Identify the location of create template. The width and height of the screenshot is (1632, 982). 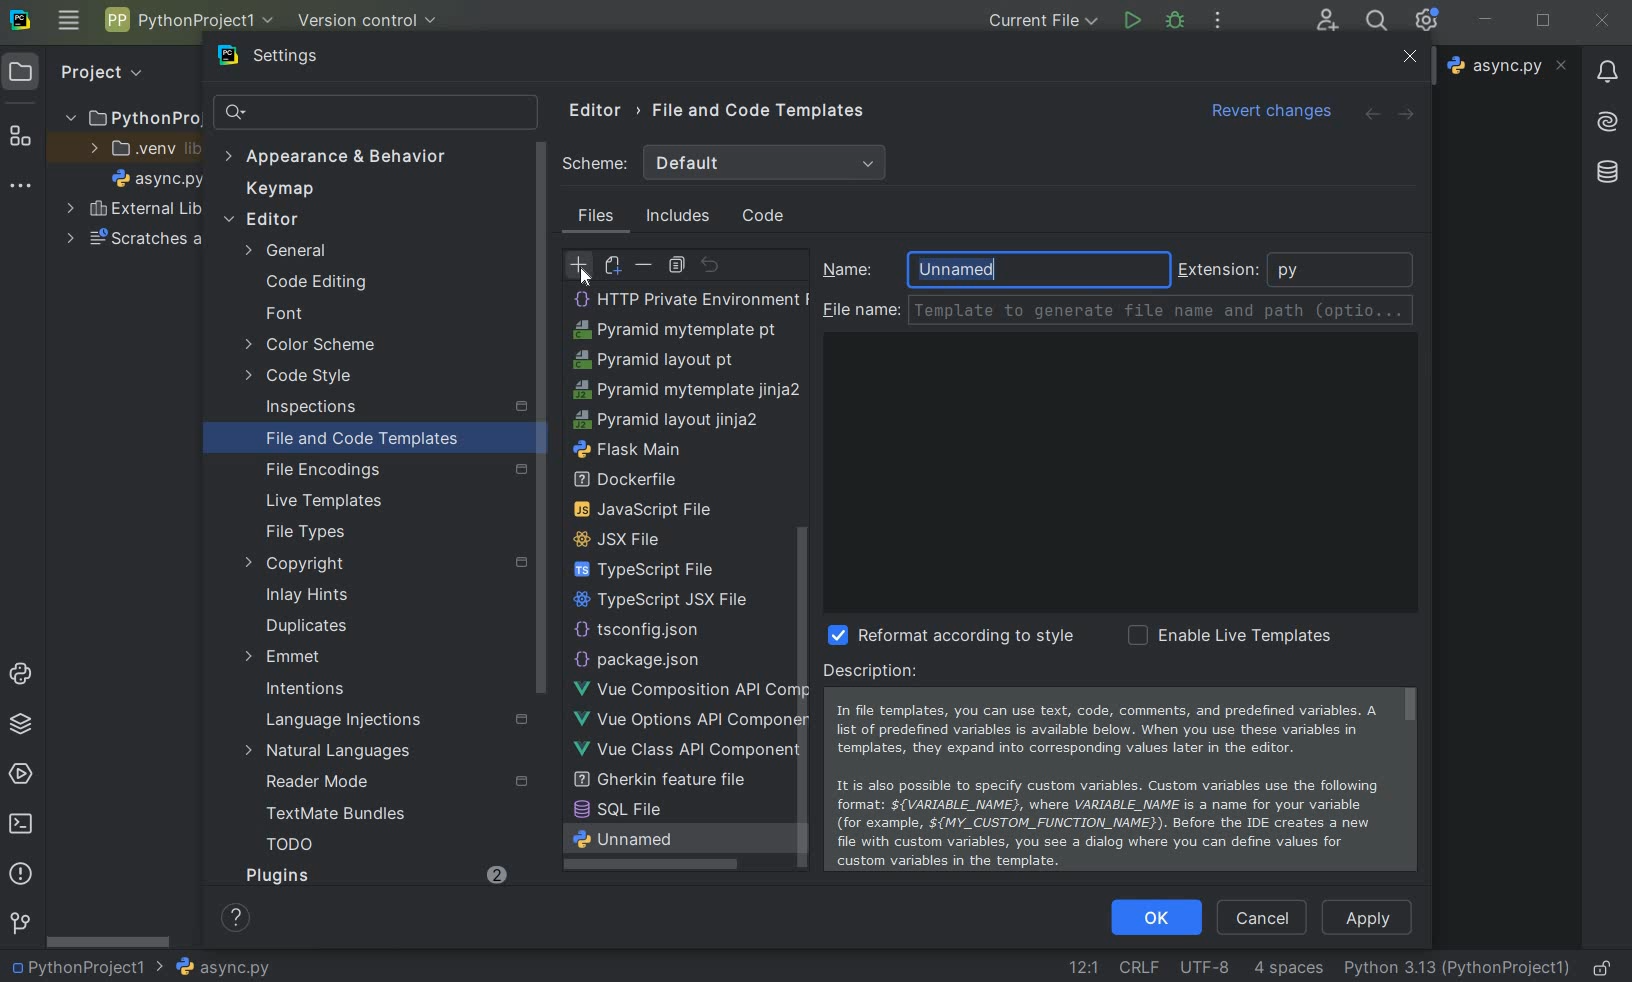
(579, 266).